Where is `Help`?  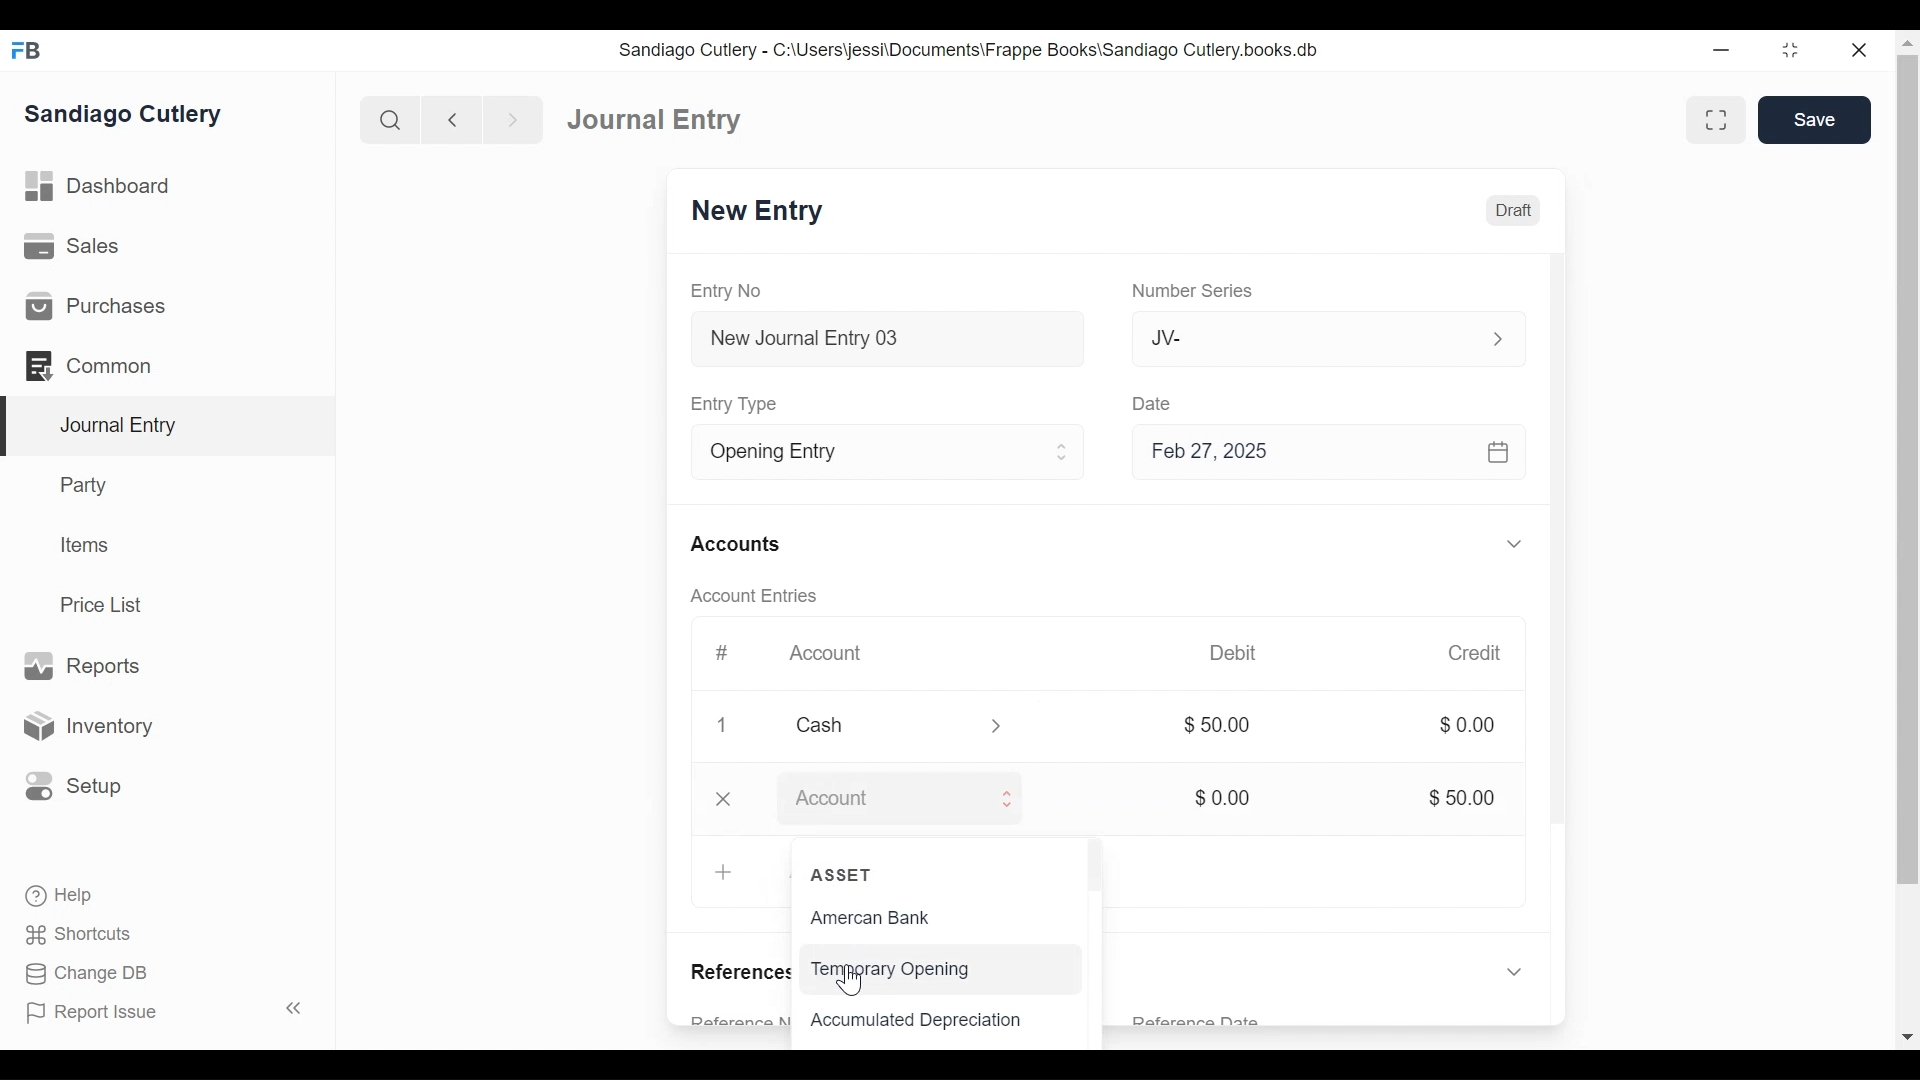 Help is located at coordinates (61, 896).